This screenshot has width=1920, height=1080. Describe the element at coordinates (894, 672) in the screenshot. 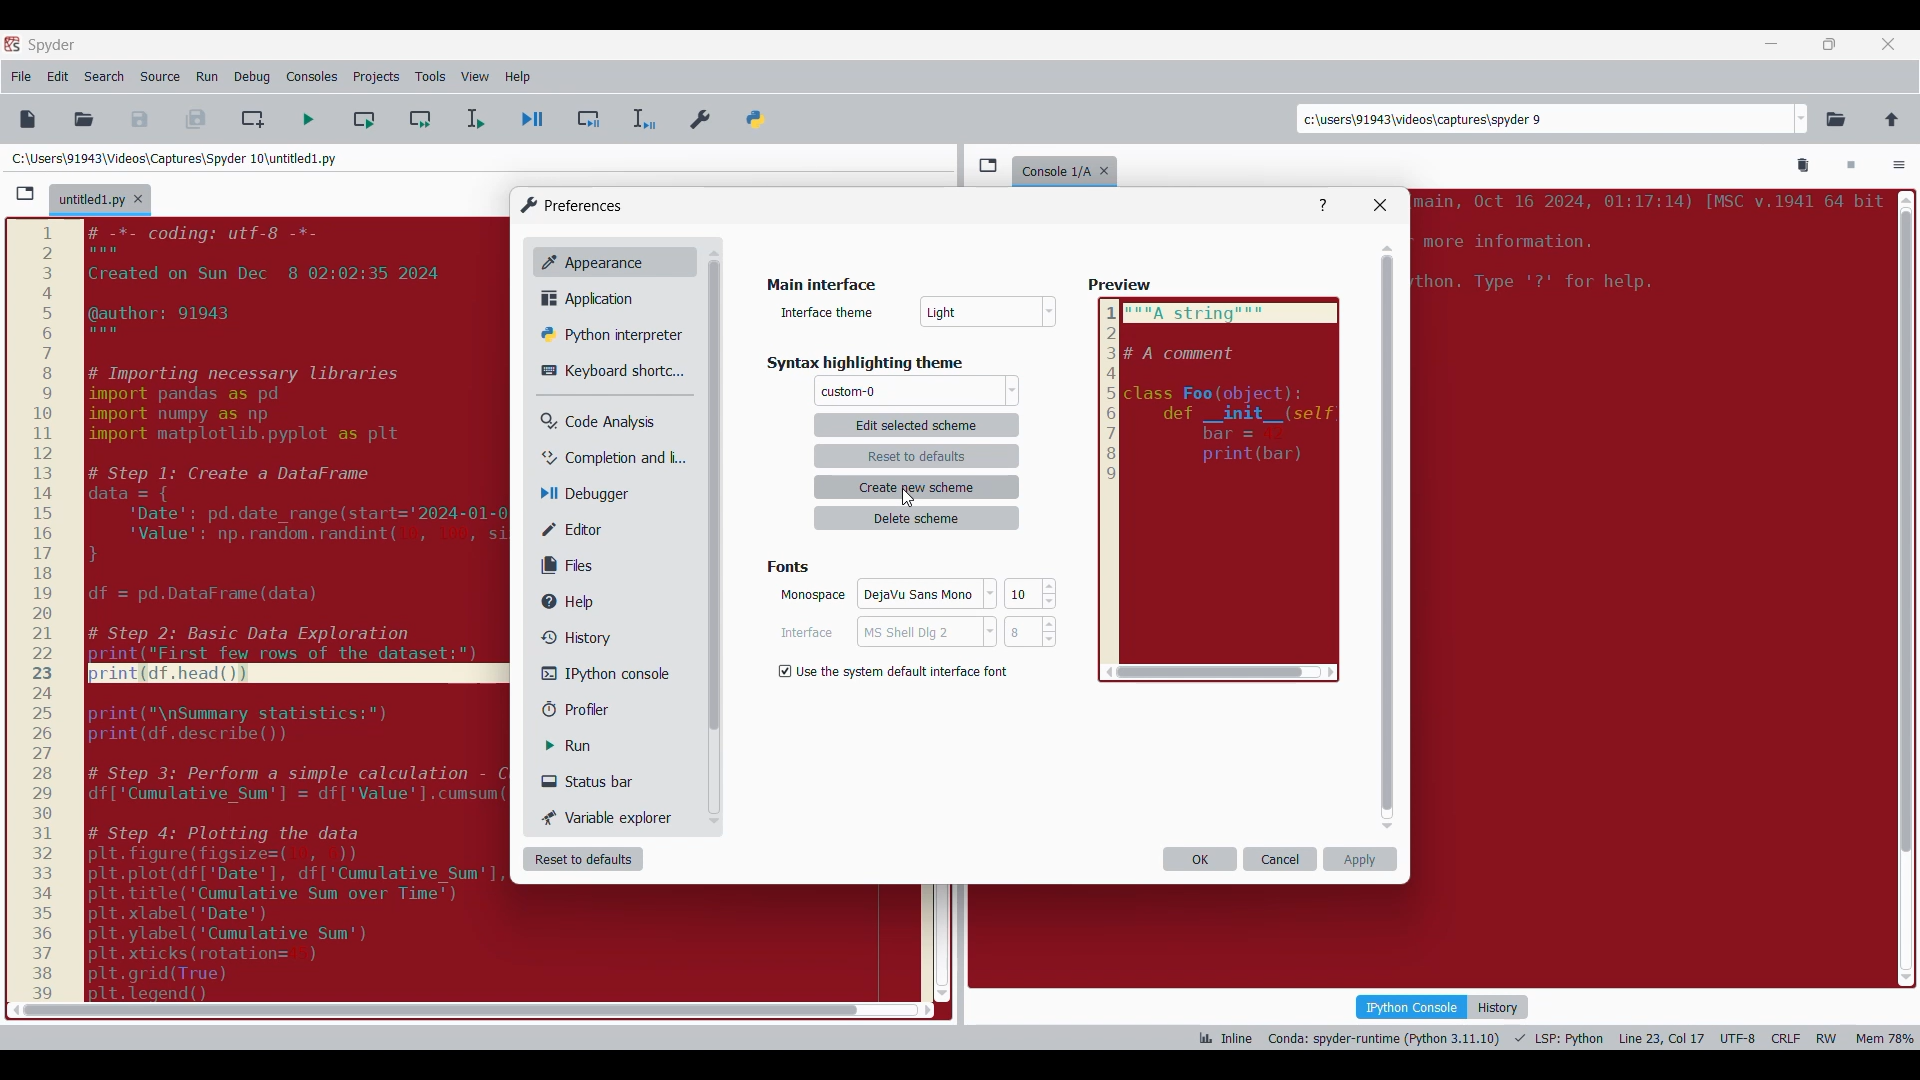

I see `Toggle for default interface font` at that location.